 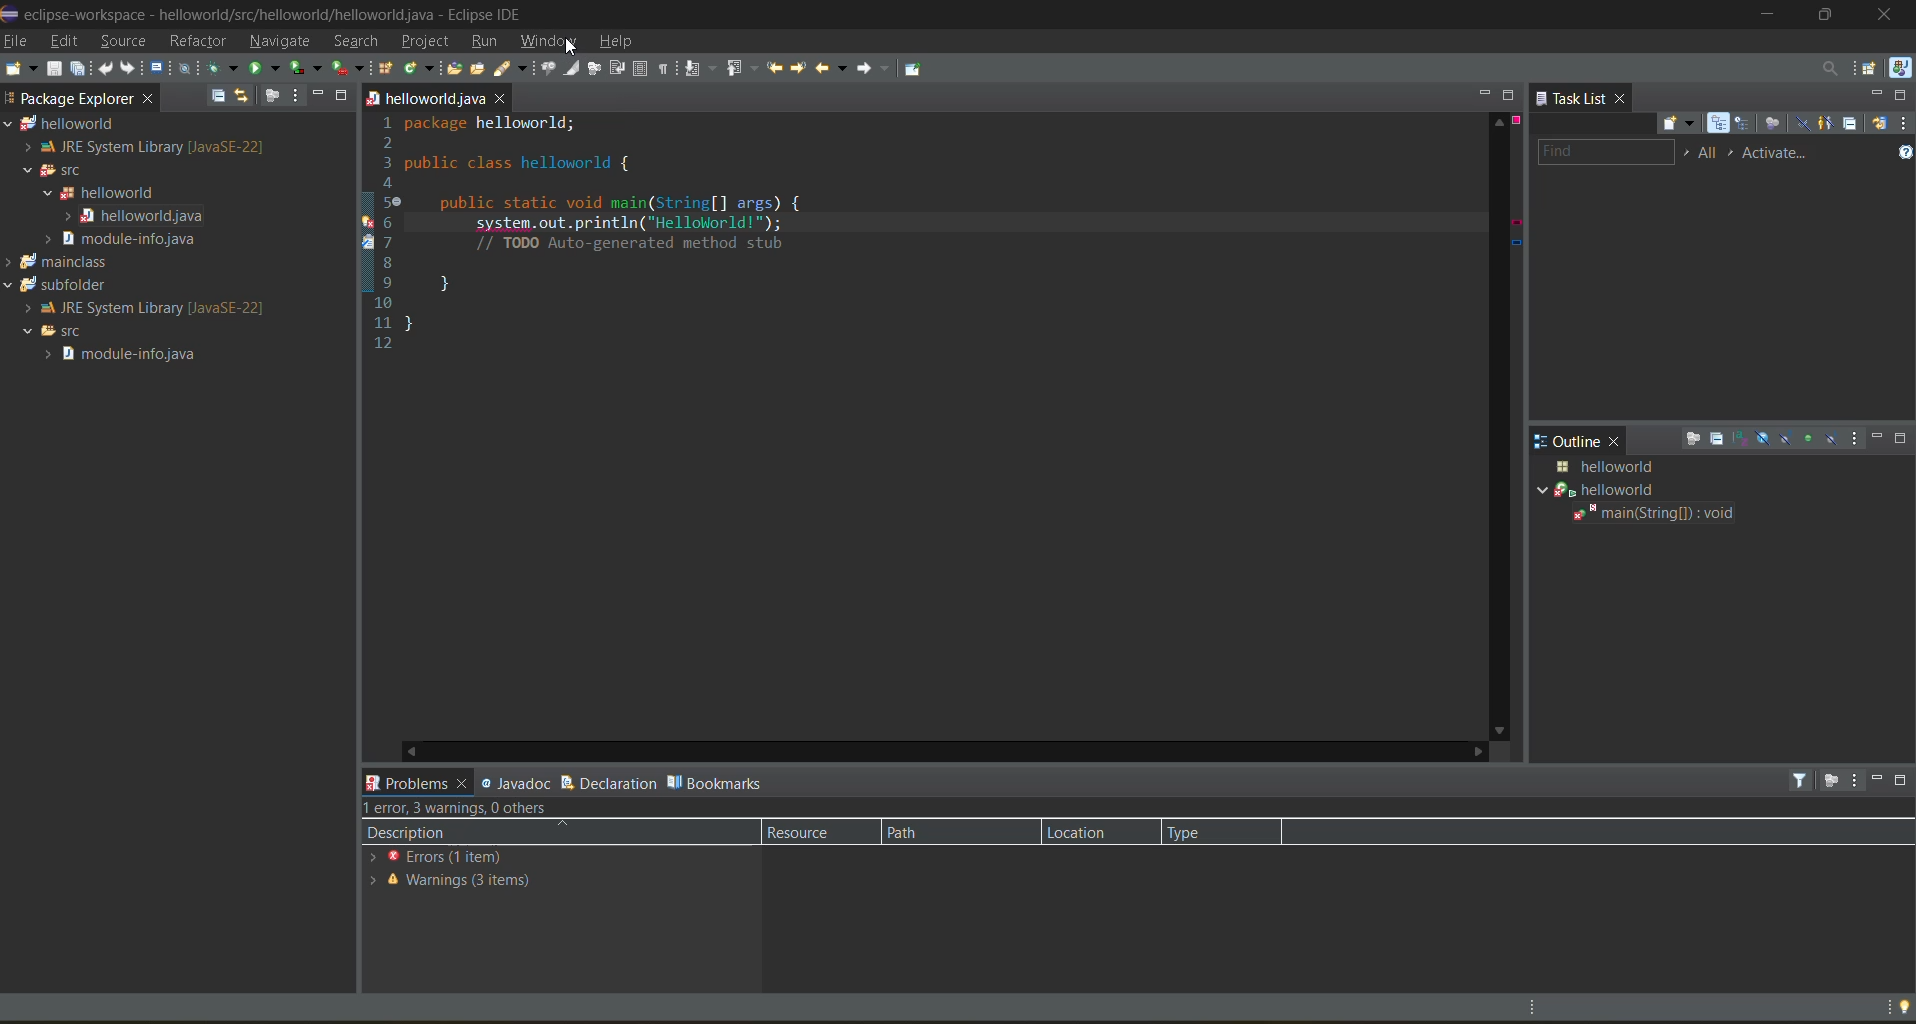 What do you see at coordinates (66, 41) in the screenshot?
I see `edit` at bounding box center [66, 41].